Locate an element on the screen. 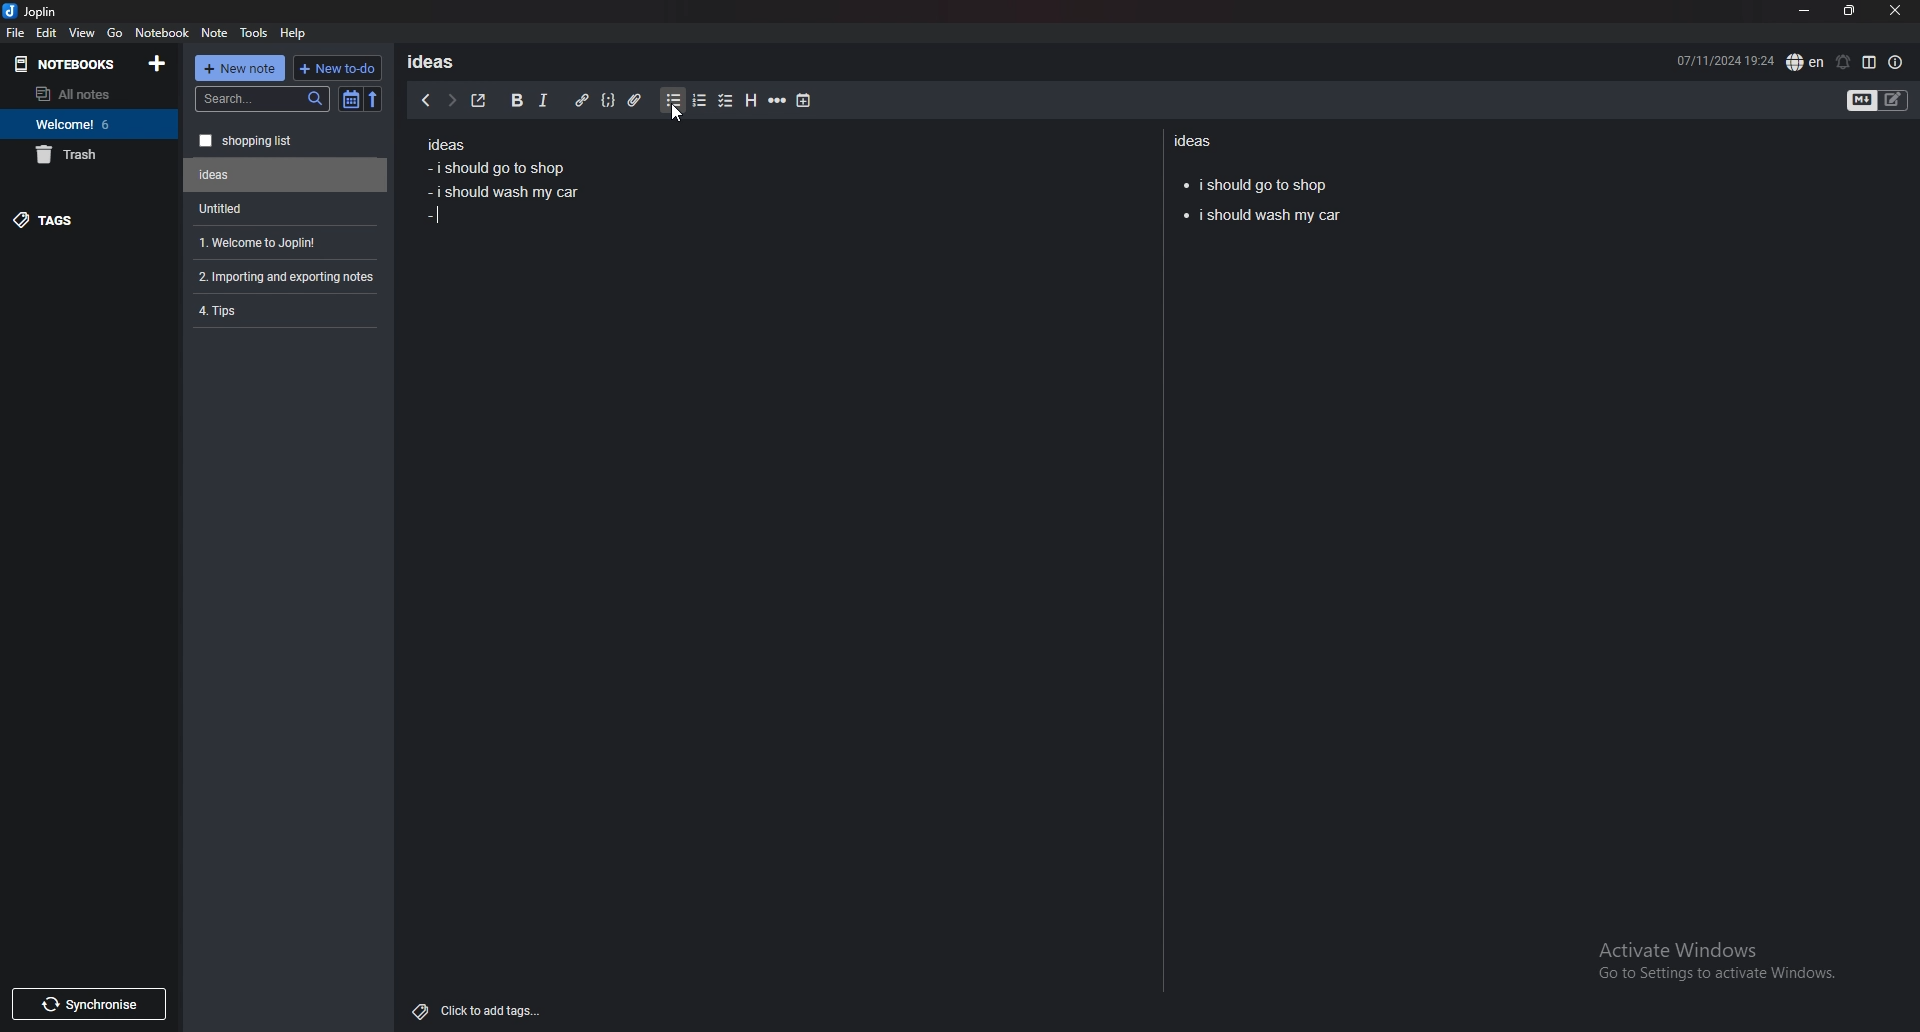  attachment is located at coordinates (636, 96).